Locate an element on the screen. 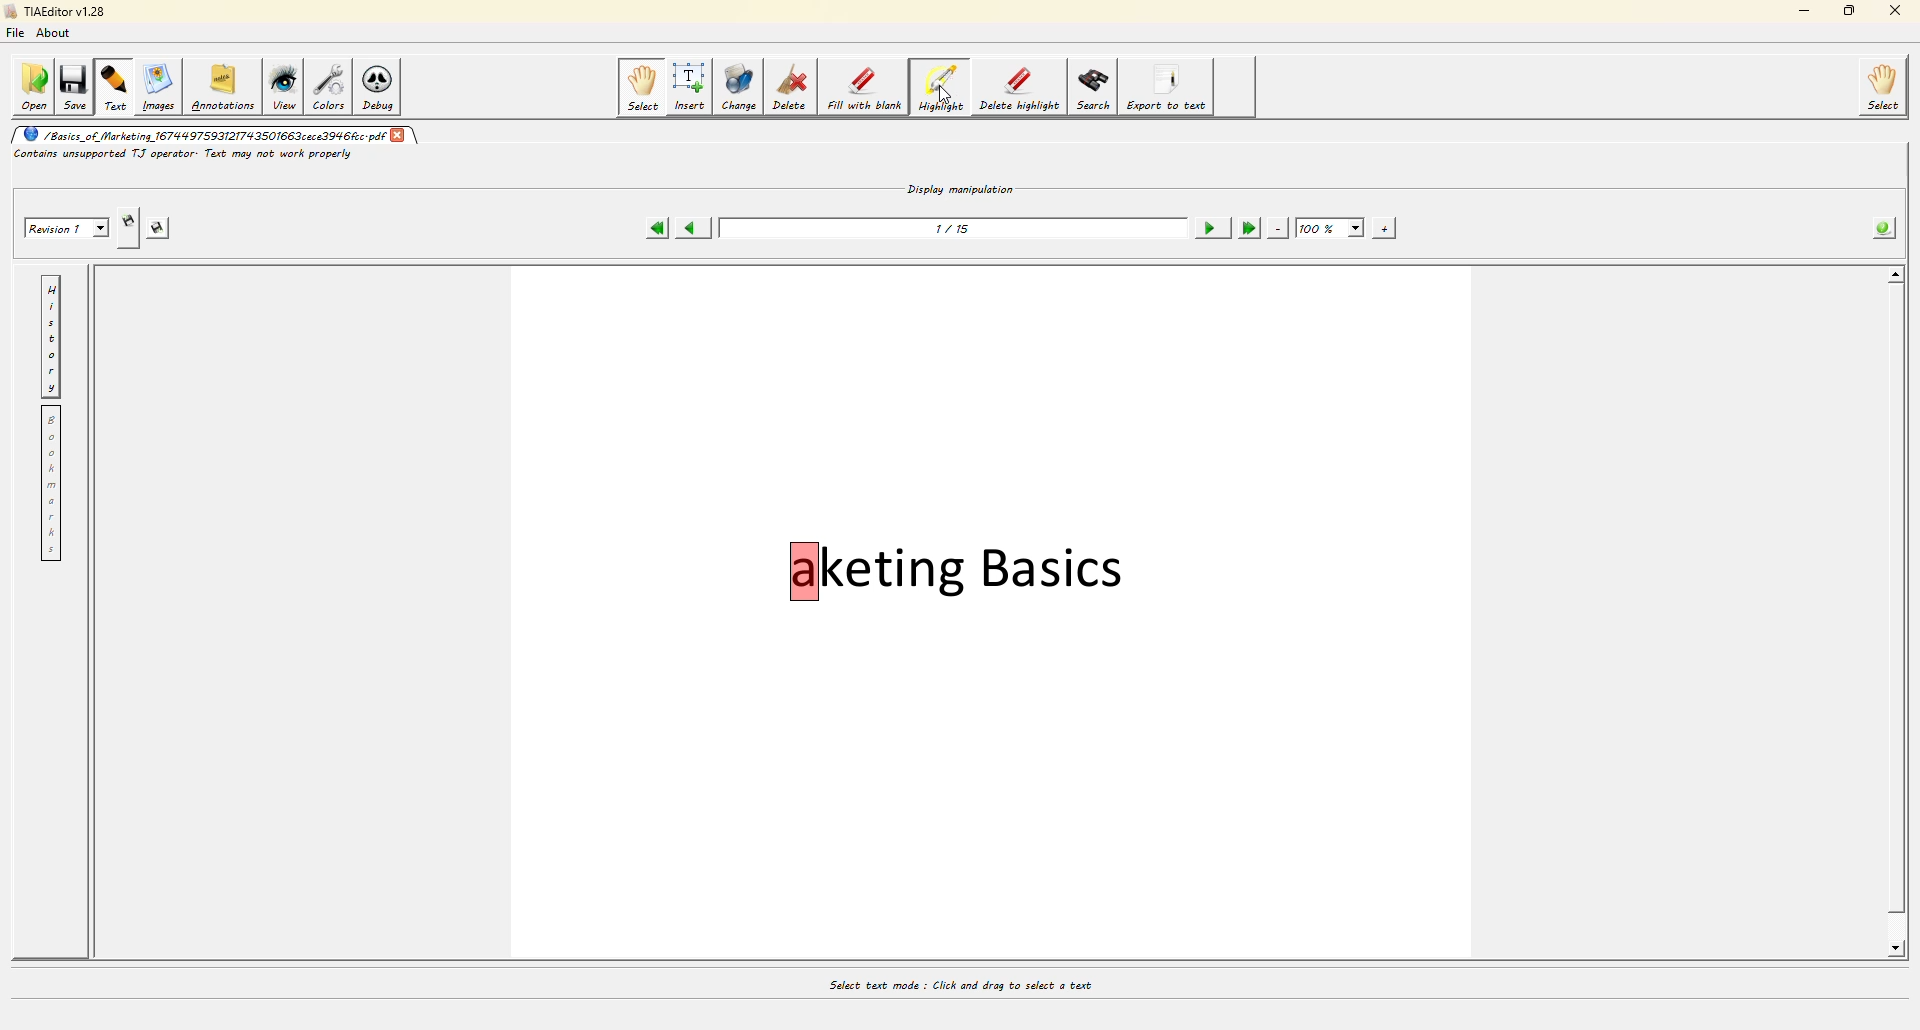  tiaeditor is located at coordinates (62, 12).